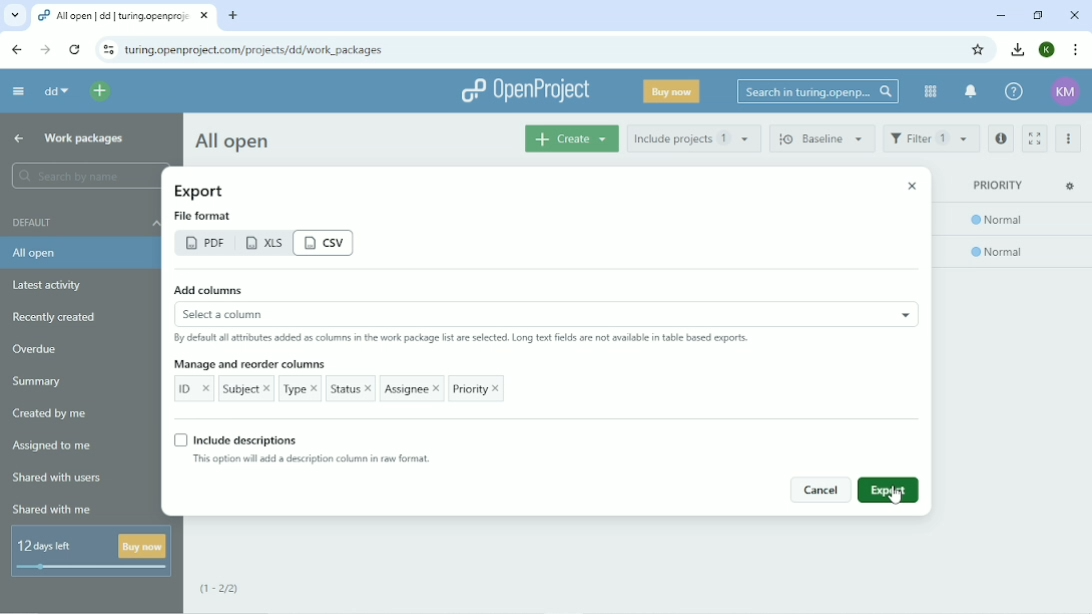 This screenshot has width=1092, height=614. What do you see at coordinates (82, 221) in the screenshot?
I see `Default` at bounding box center [82, 221].